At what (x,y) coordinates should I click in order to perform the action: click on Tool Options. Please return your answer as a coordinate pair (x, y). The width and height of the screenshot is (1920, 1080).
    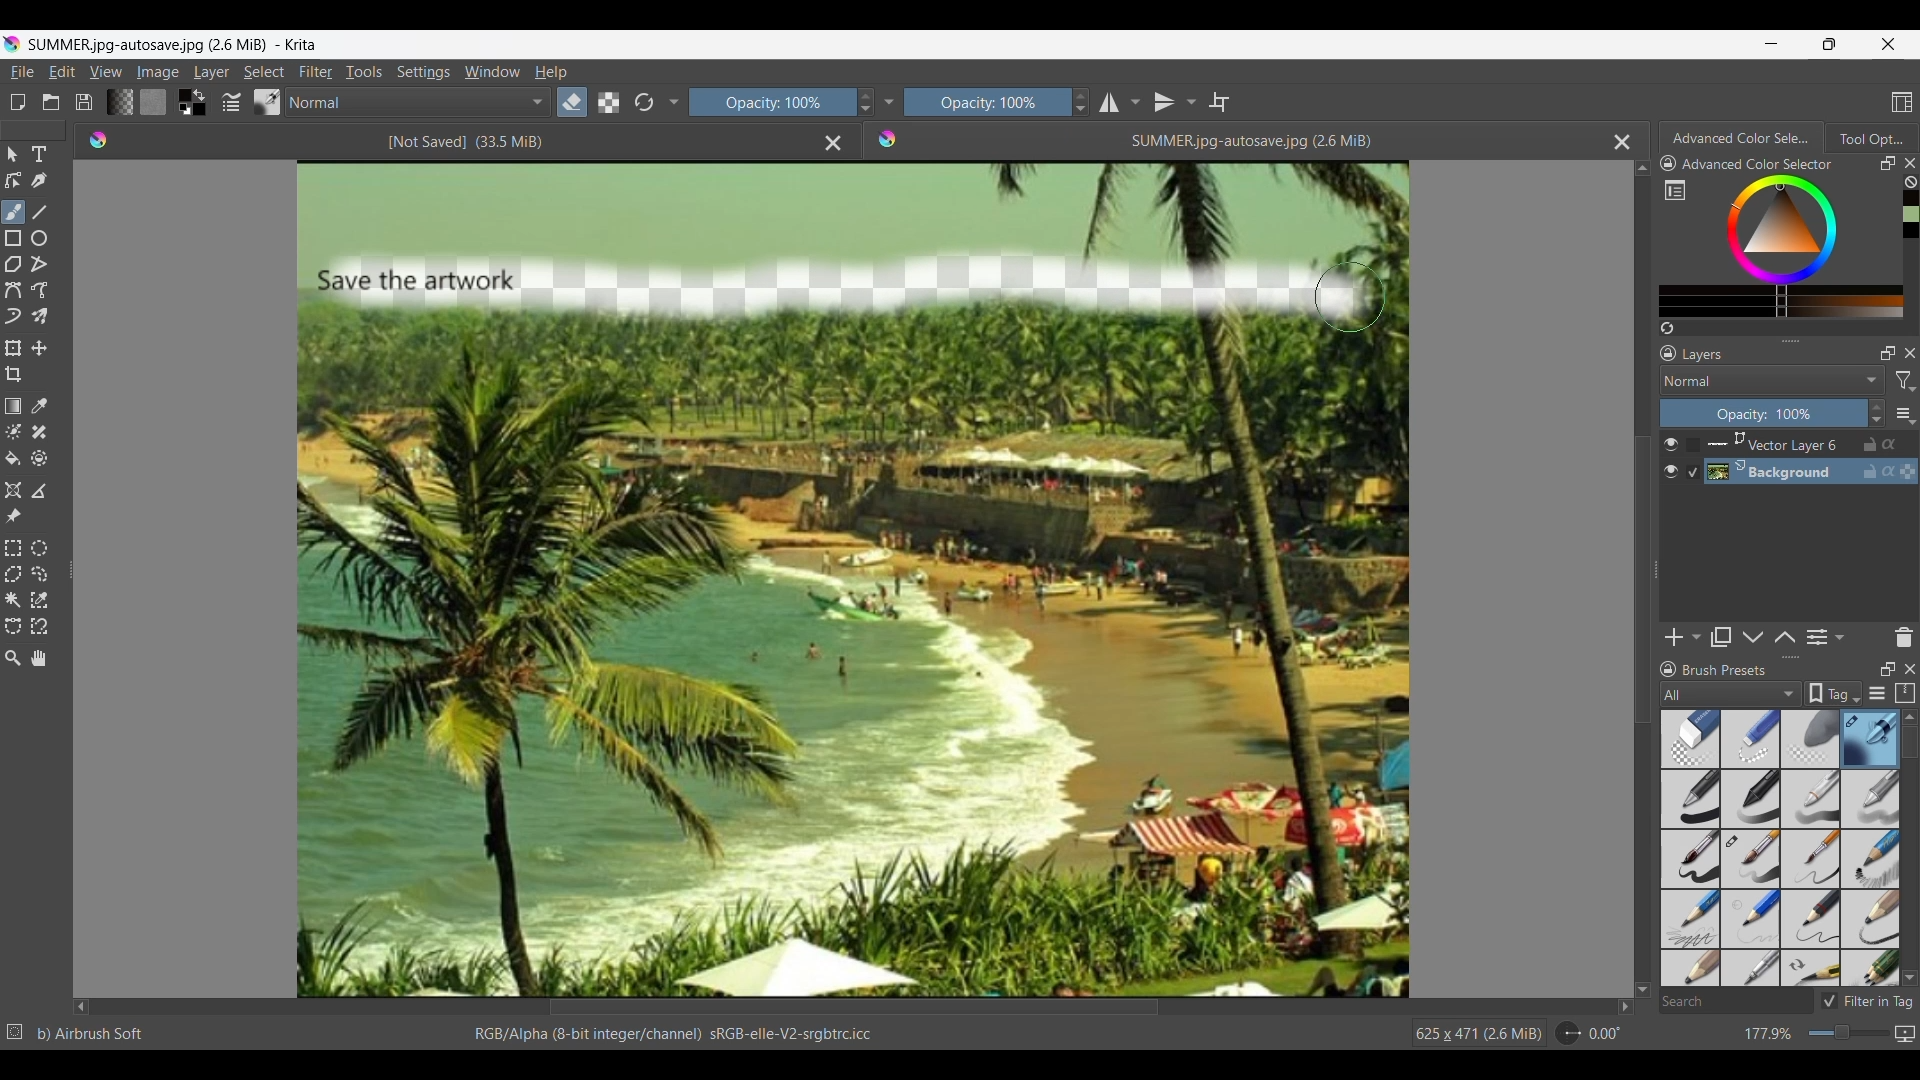
    Looking at the image, I should click on (1872, 138).